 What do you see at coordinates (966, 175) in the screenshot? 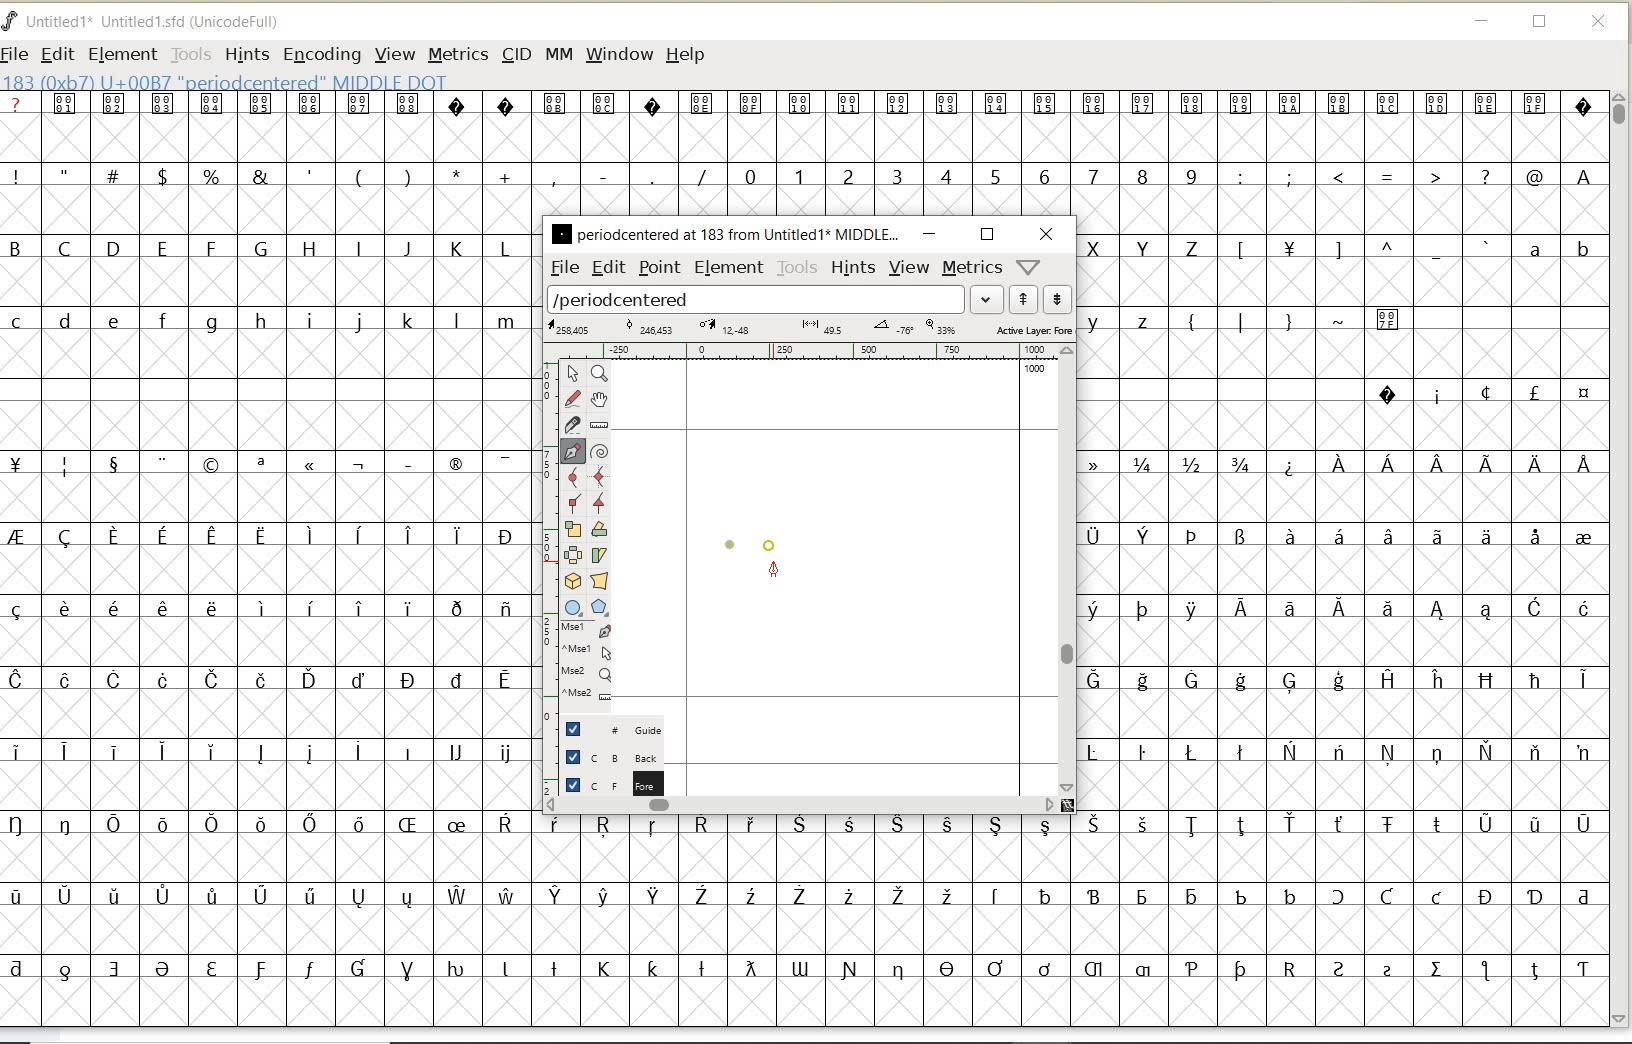
I see `numbers` at bounding box center [966, 175].